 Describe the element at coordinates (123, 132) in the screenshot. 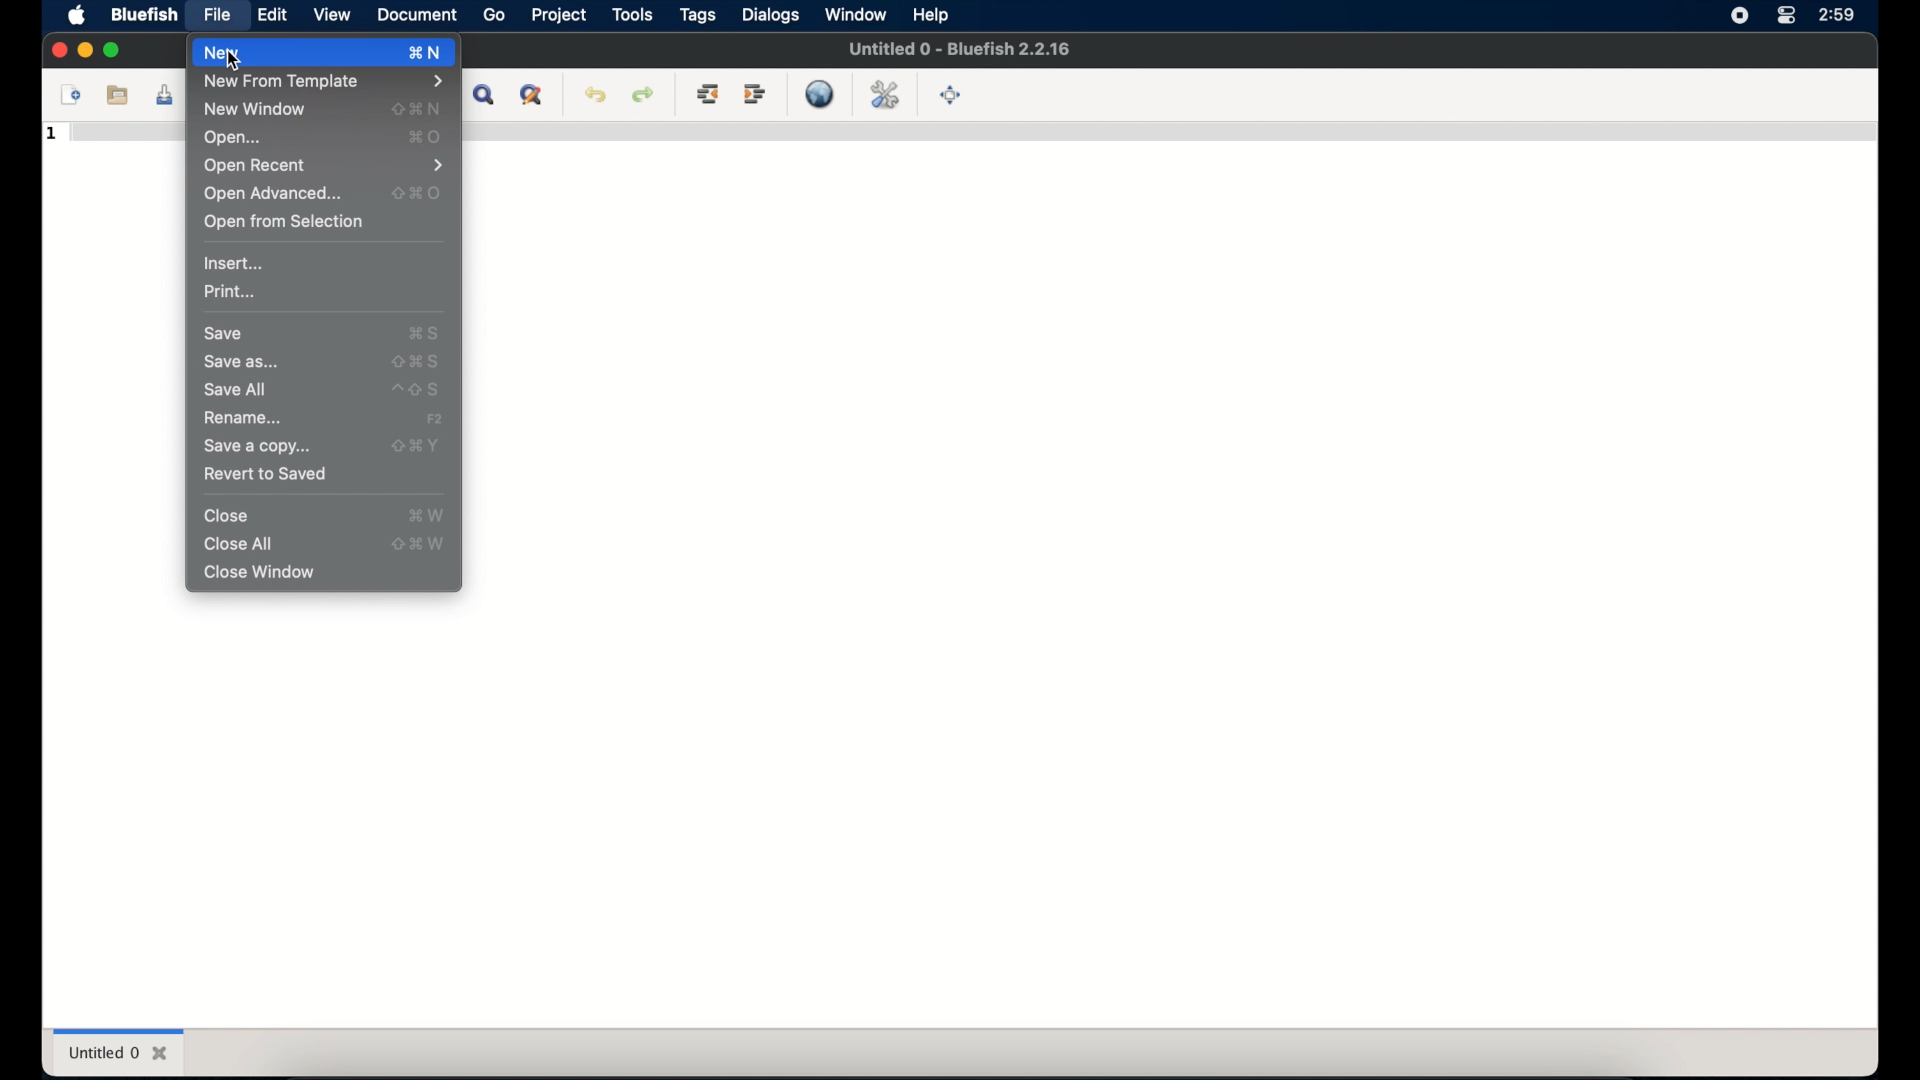

I see `code line` at that location.